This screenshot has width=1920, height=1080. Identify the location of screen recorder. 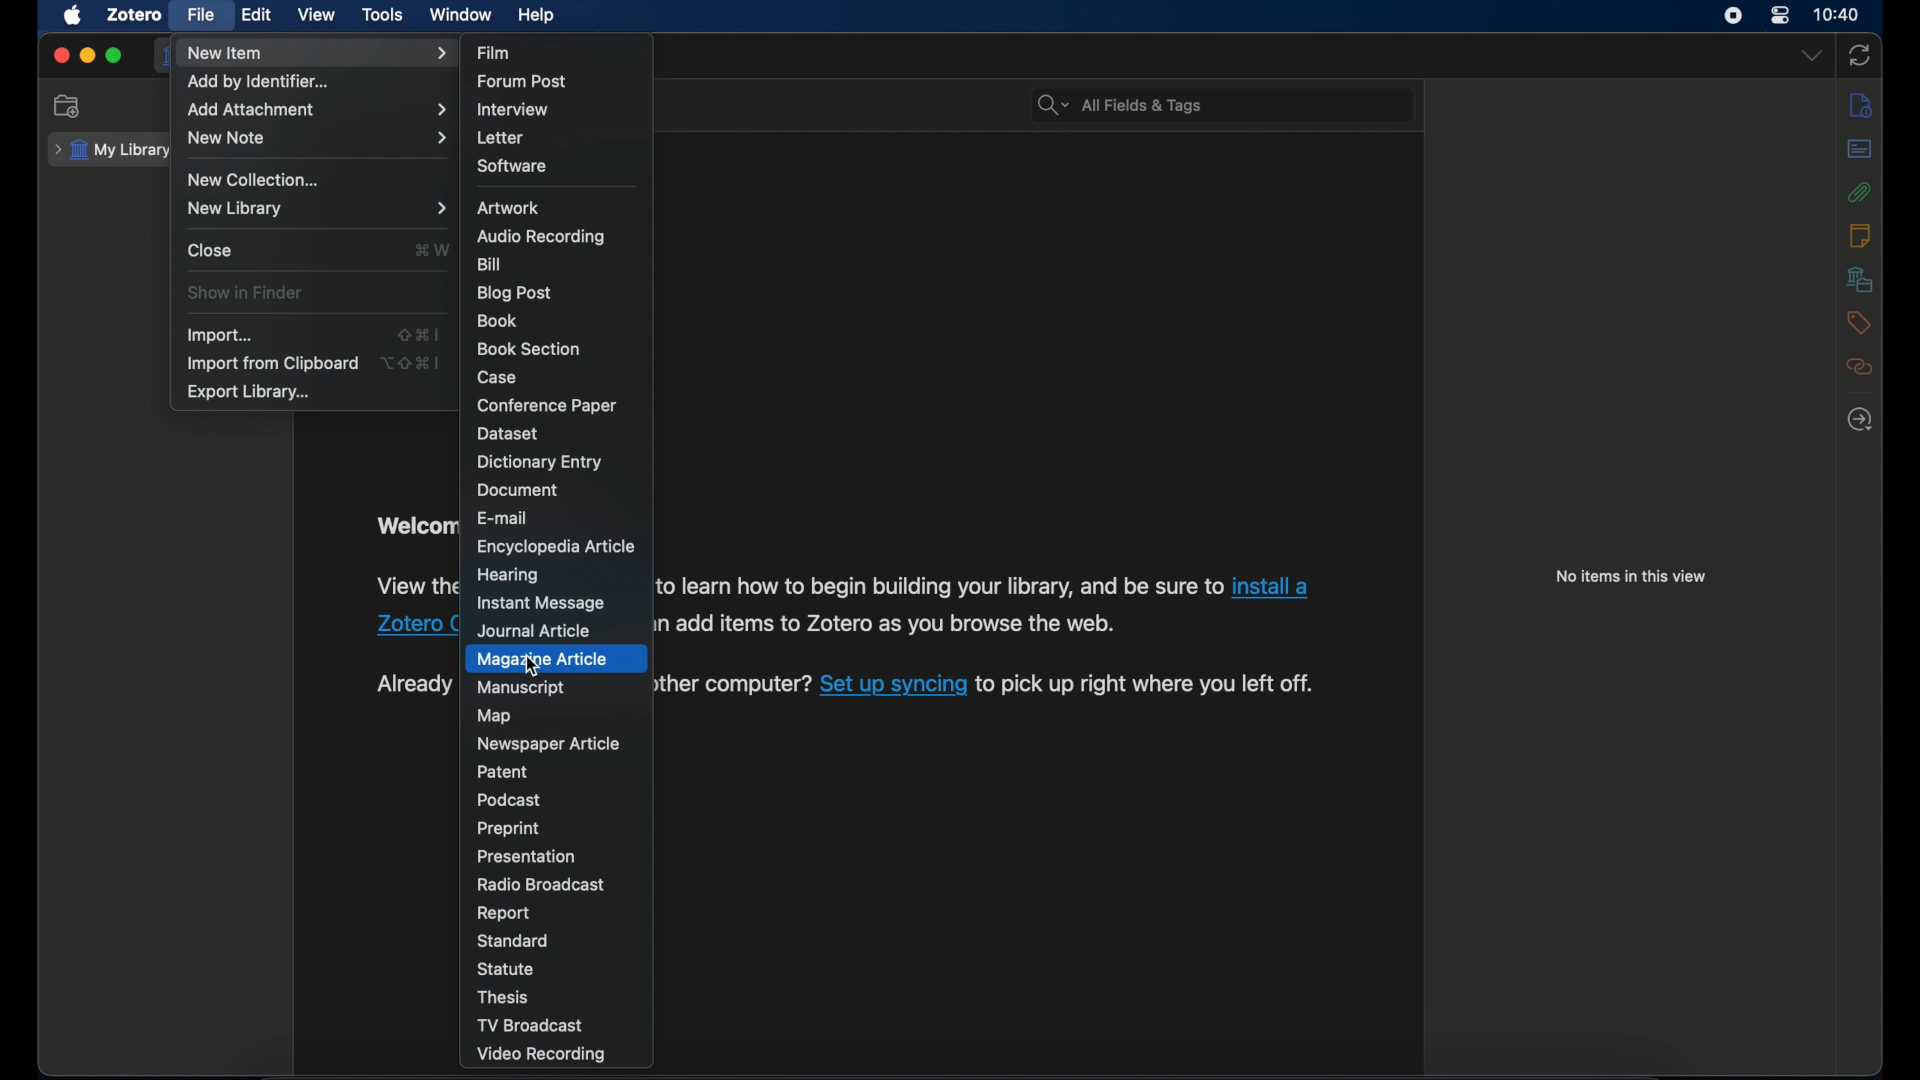
(1735, 16).